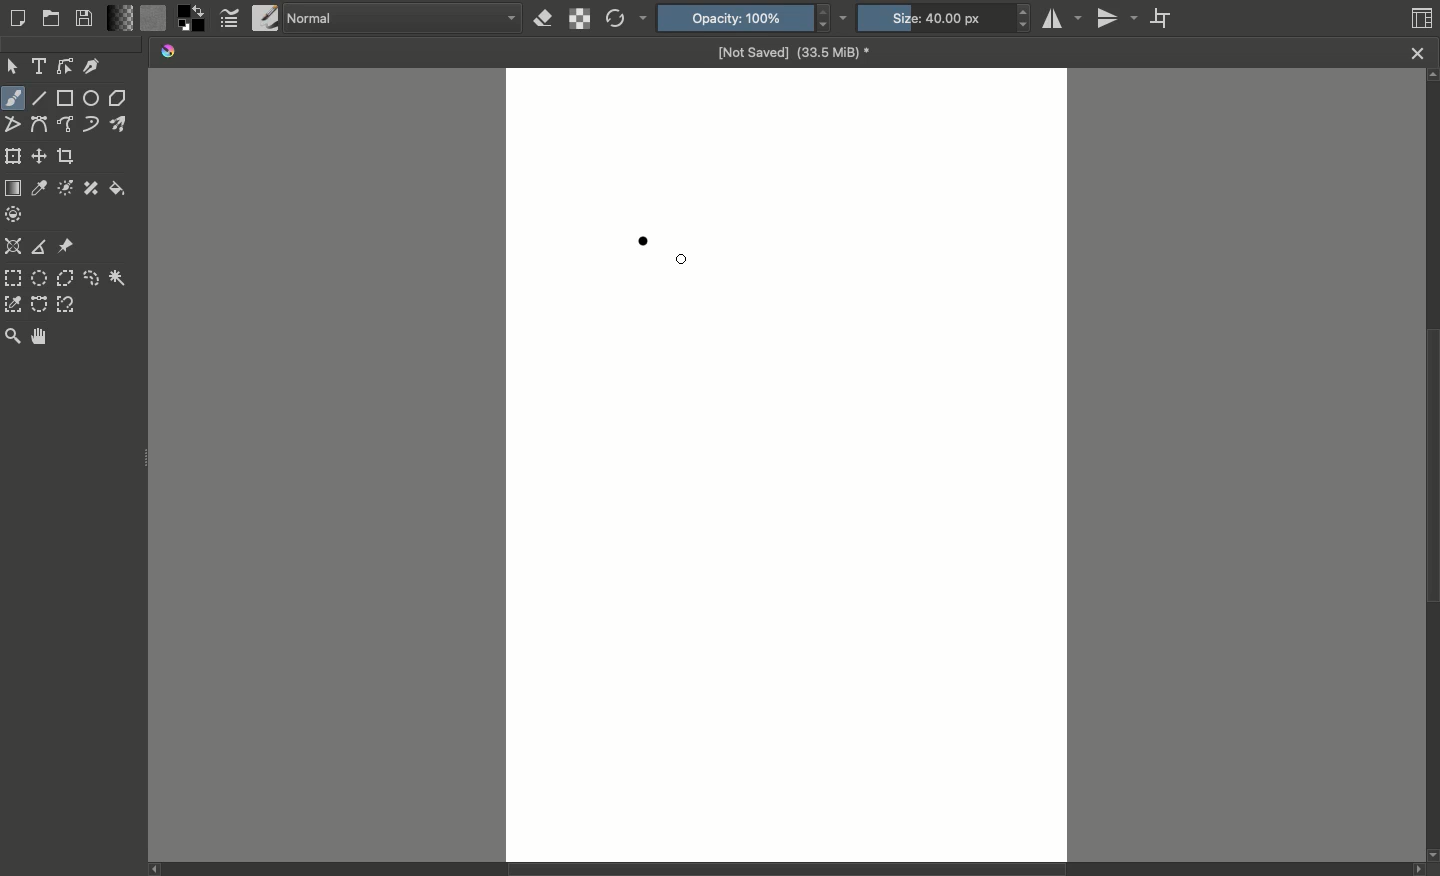 This screenshot has width=1440, height=876. Describe the element at coordinates (1431, 78) in the screenshot. I see `scroll up` at that location.